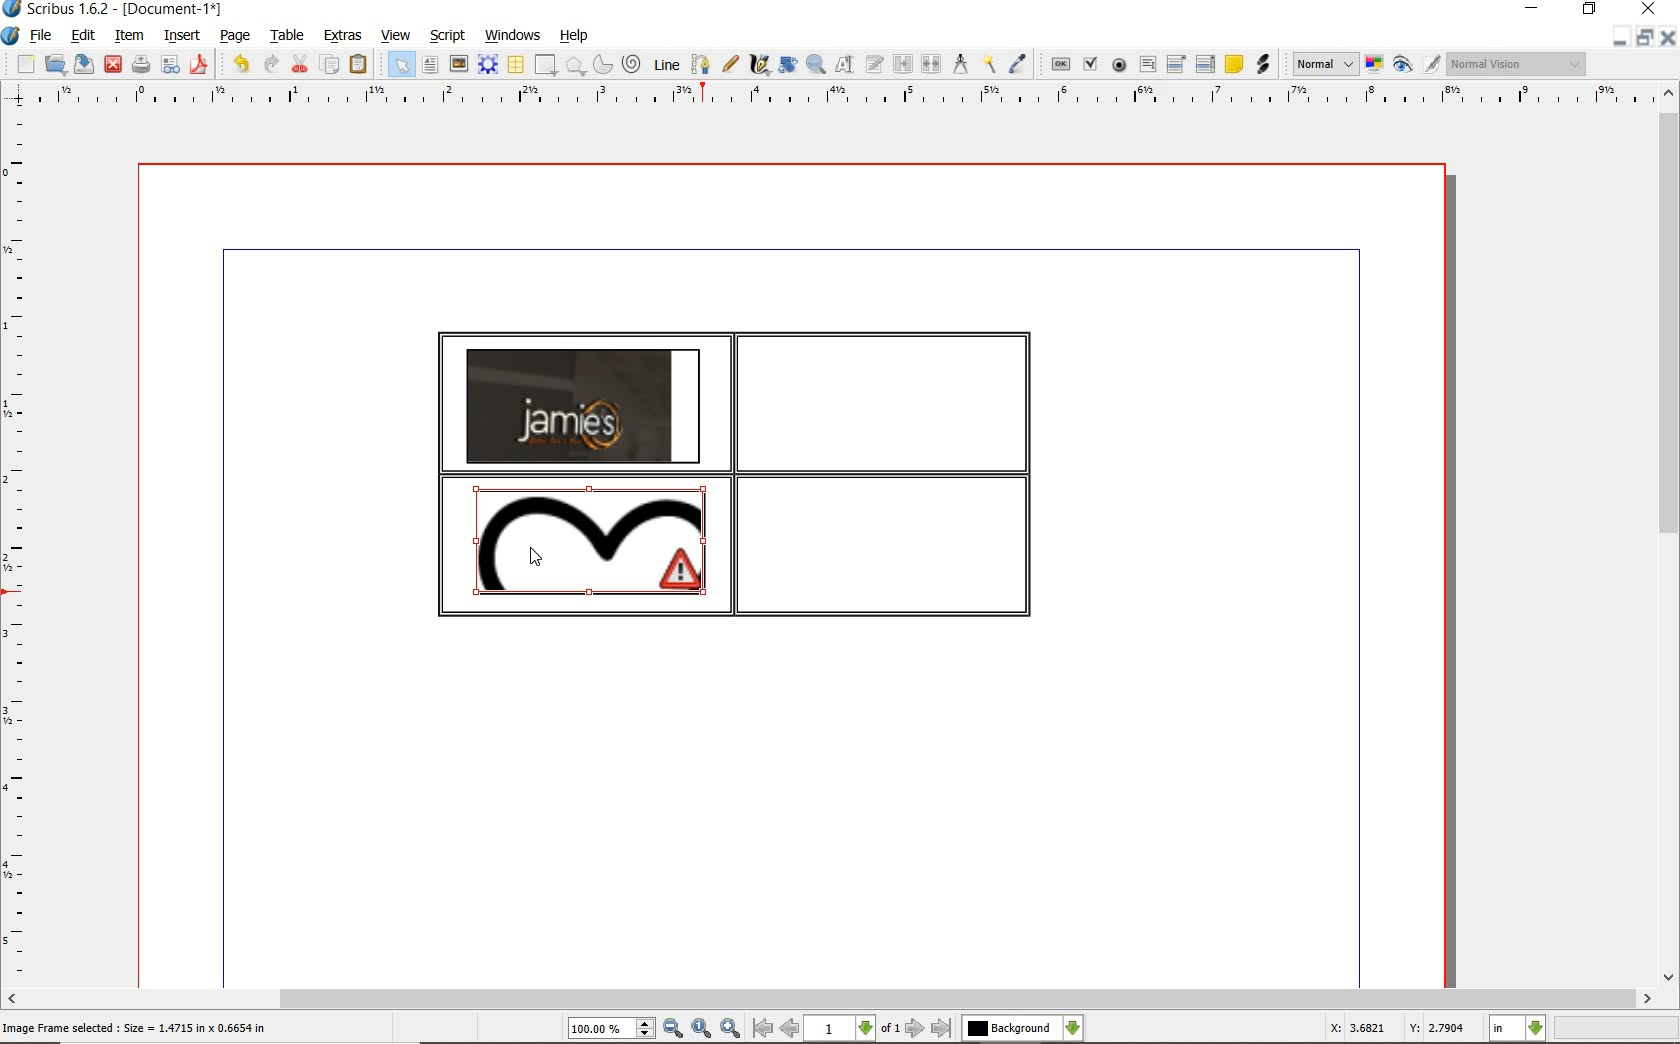  What do you see at coordinates (605, 66) in the screenshot?
I see `arc` at bounding box center [605, 66].